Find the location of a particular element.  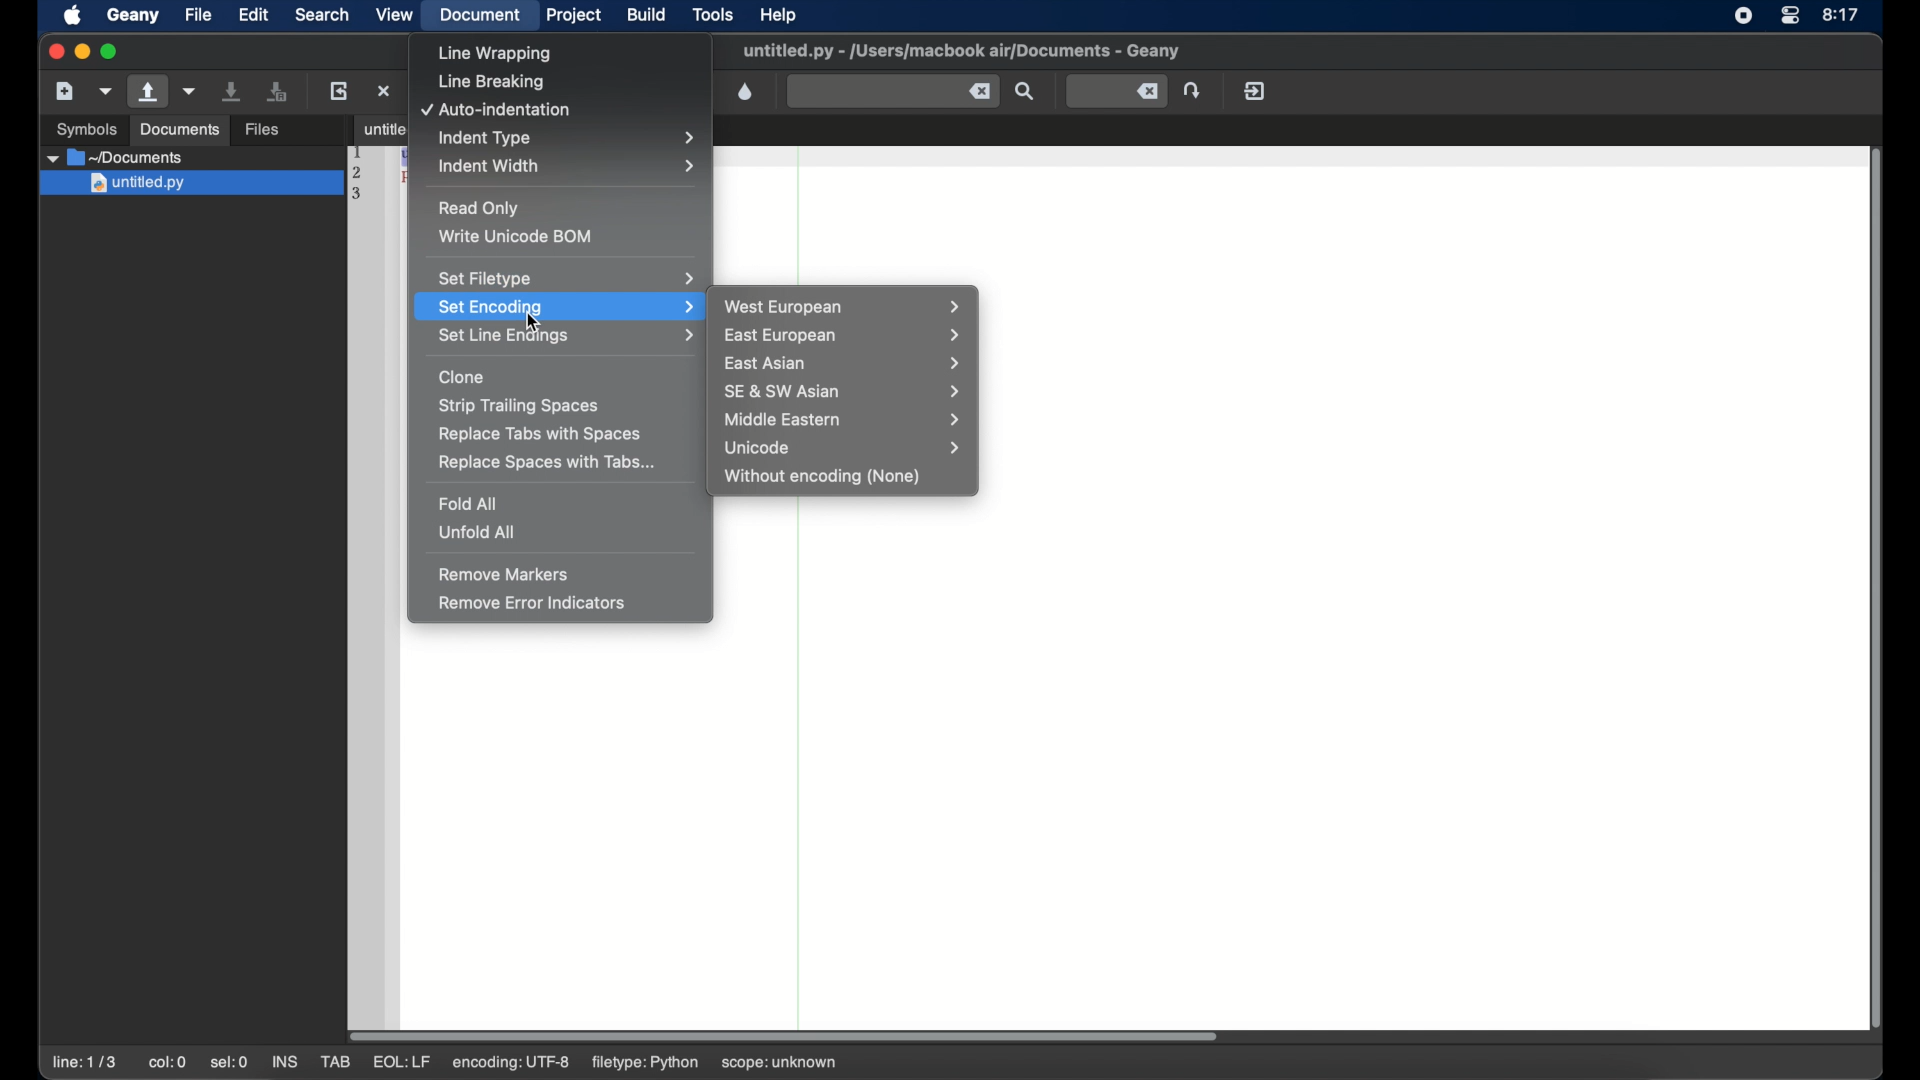

set filetype menu is located at coordinates (566, 278).